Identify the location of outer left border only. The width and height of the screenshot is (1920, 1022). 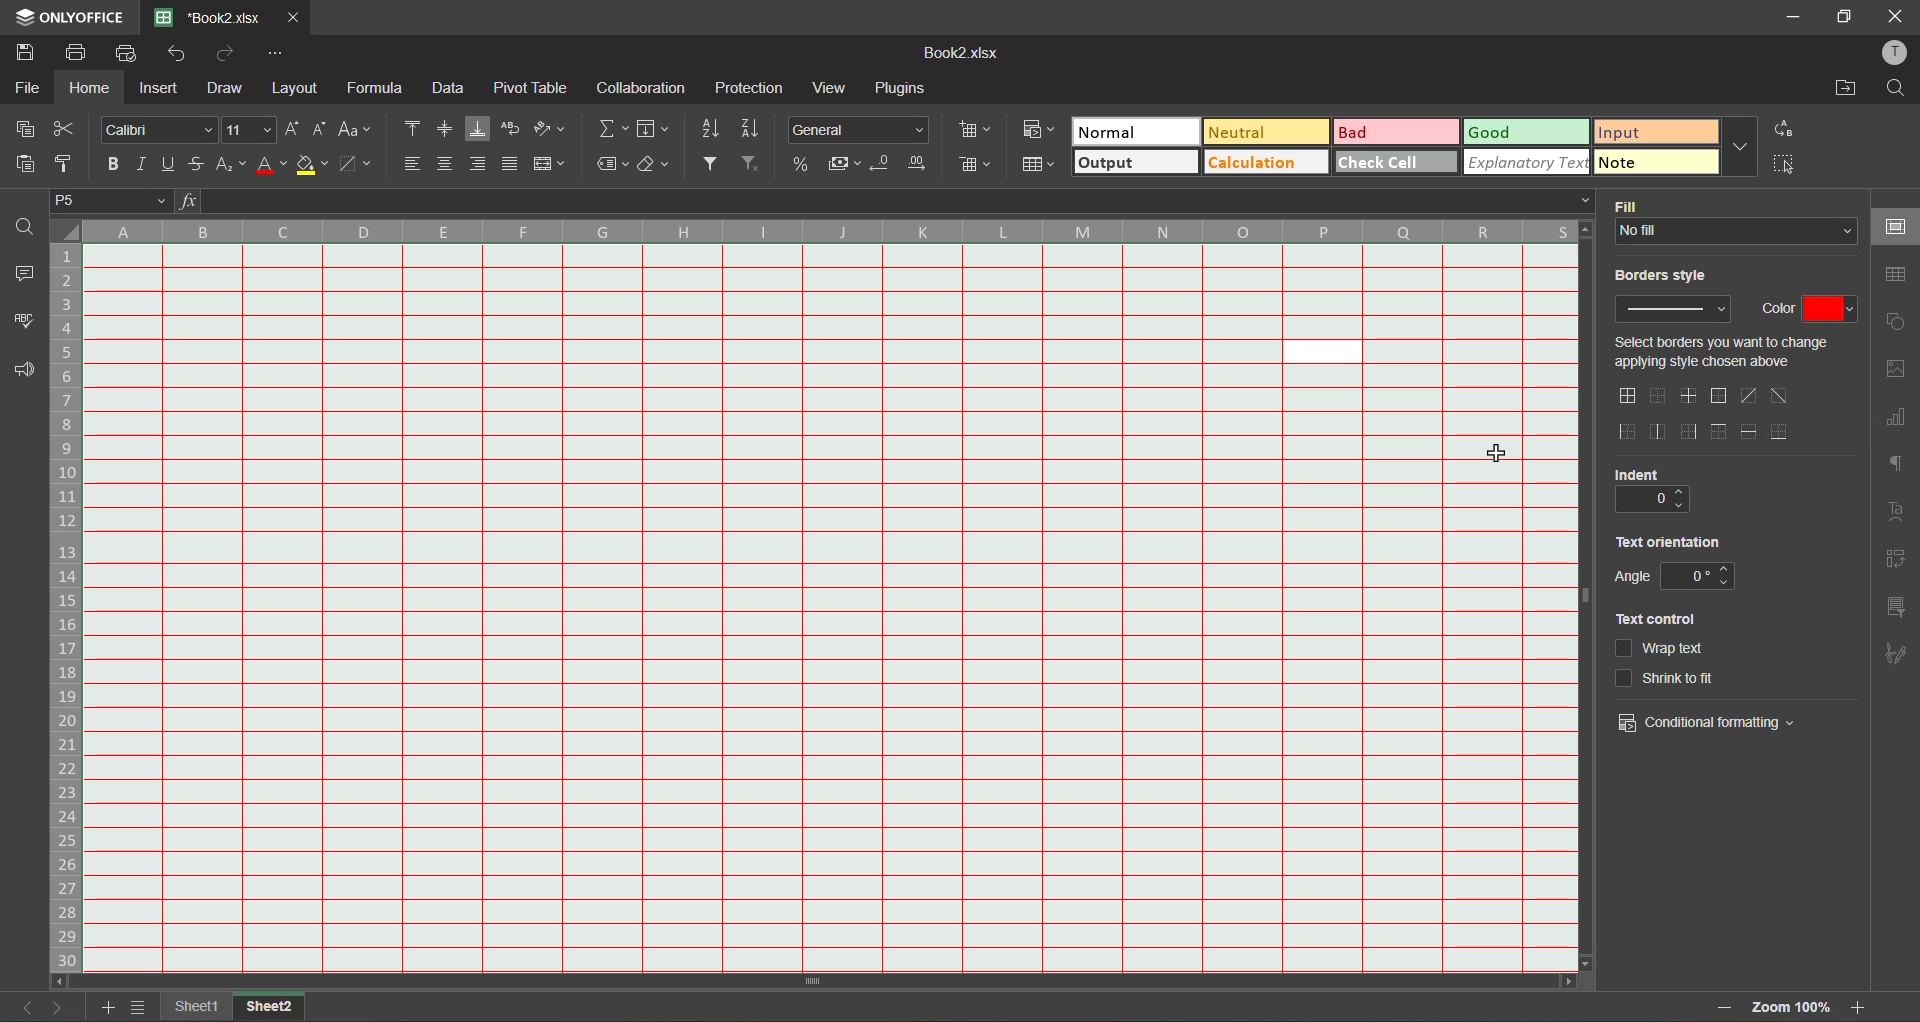
(1631, 431).